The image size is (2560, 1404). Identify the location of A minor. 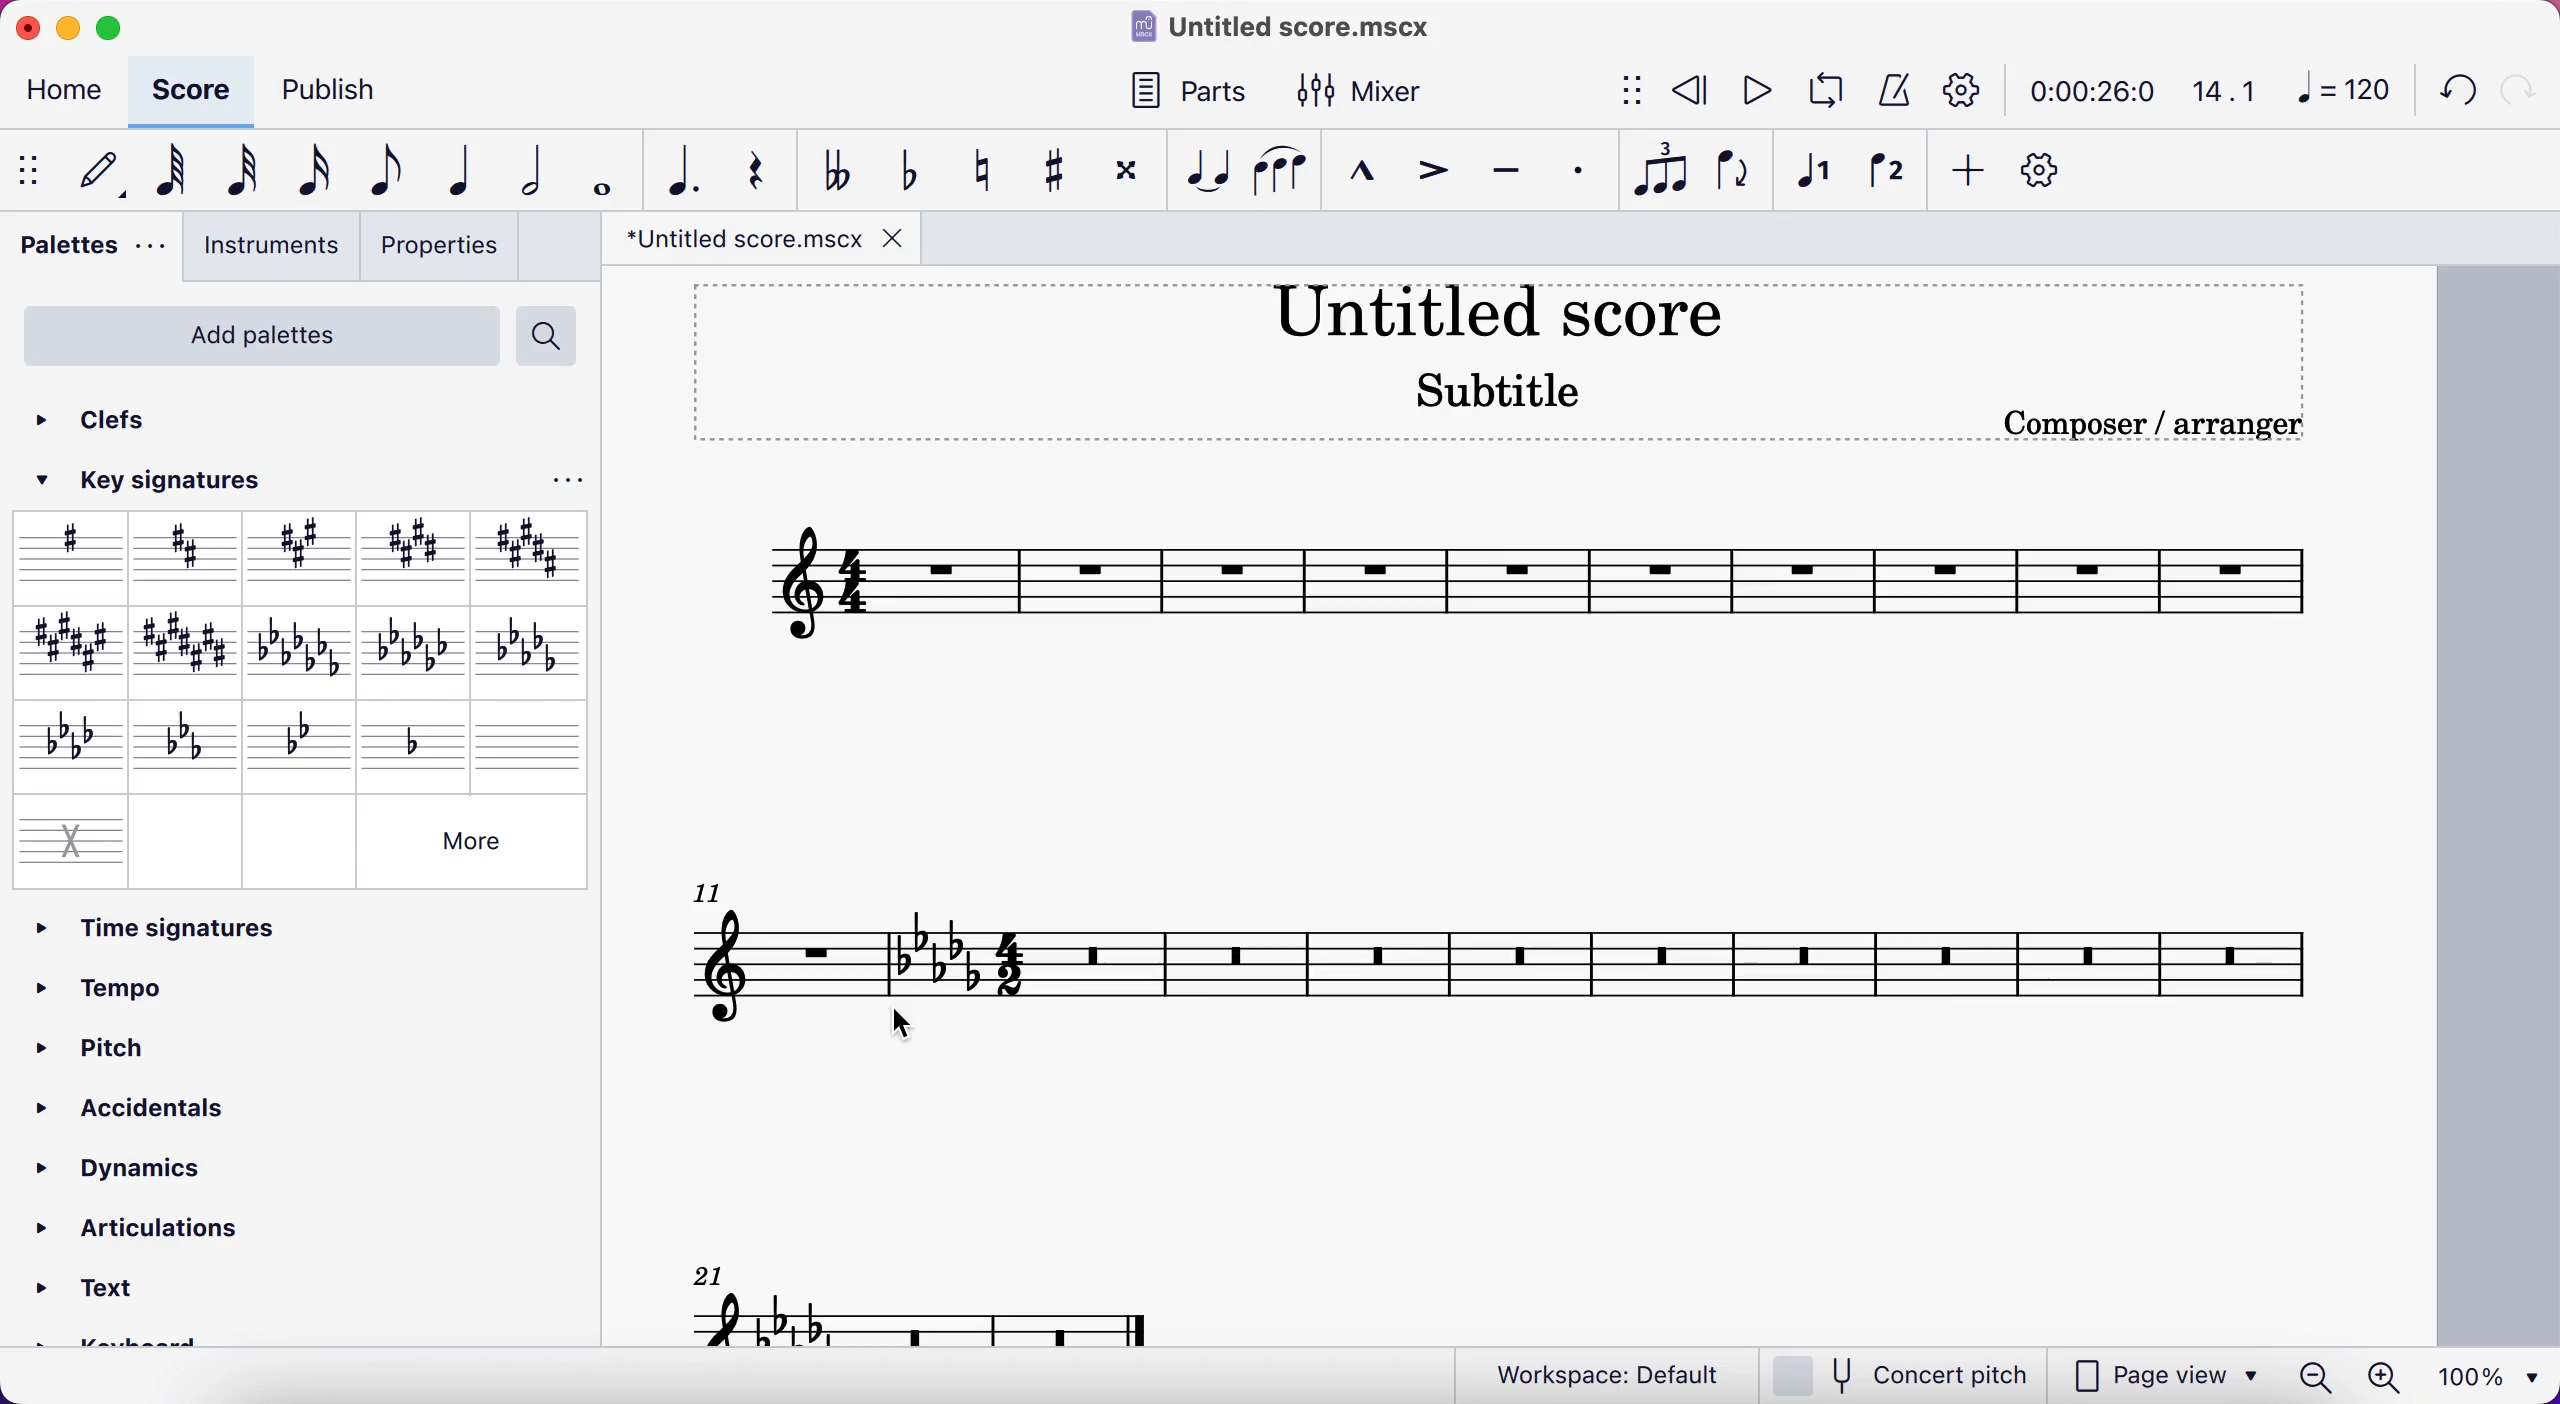
(303, 649).